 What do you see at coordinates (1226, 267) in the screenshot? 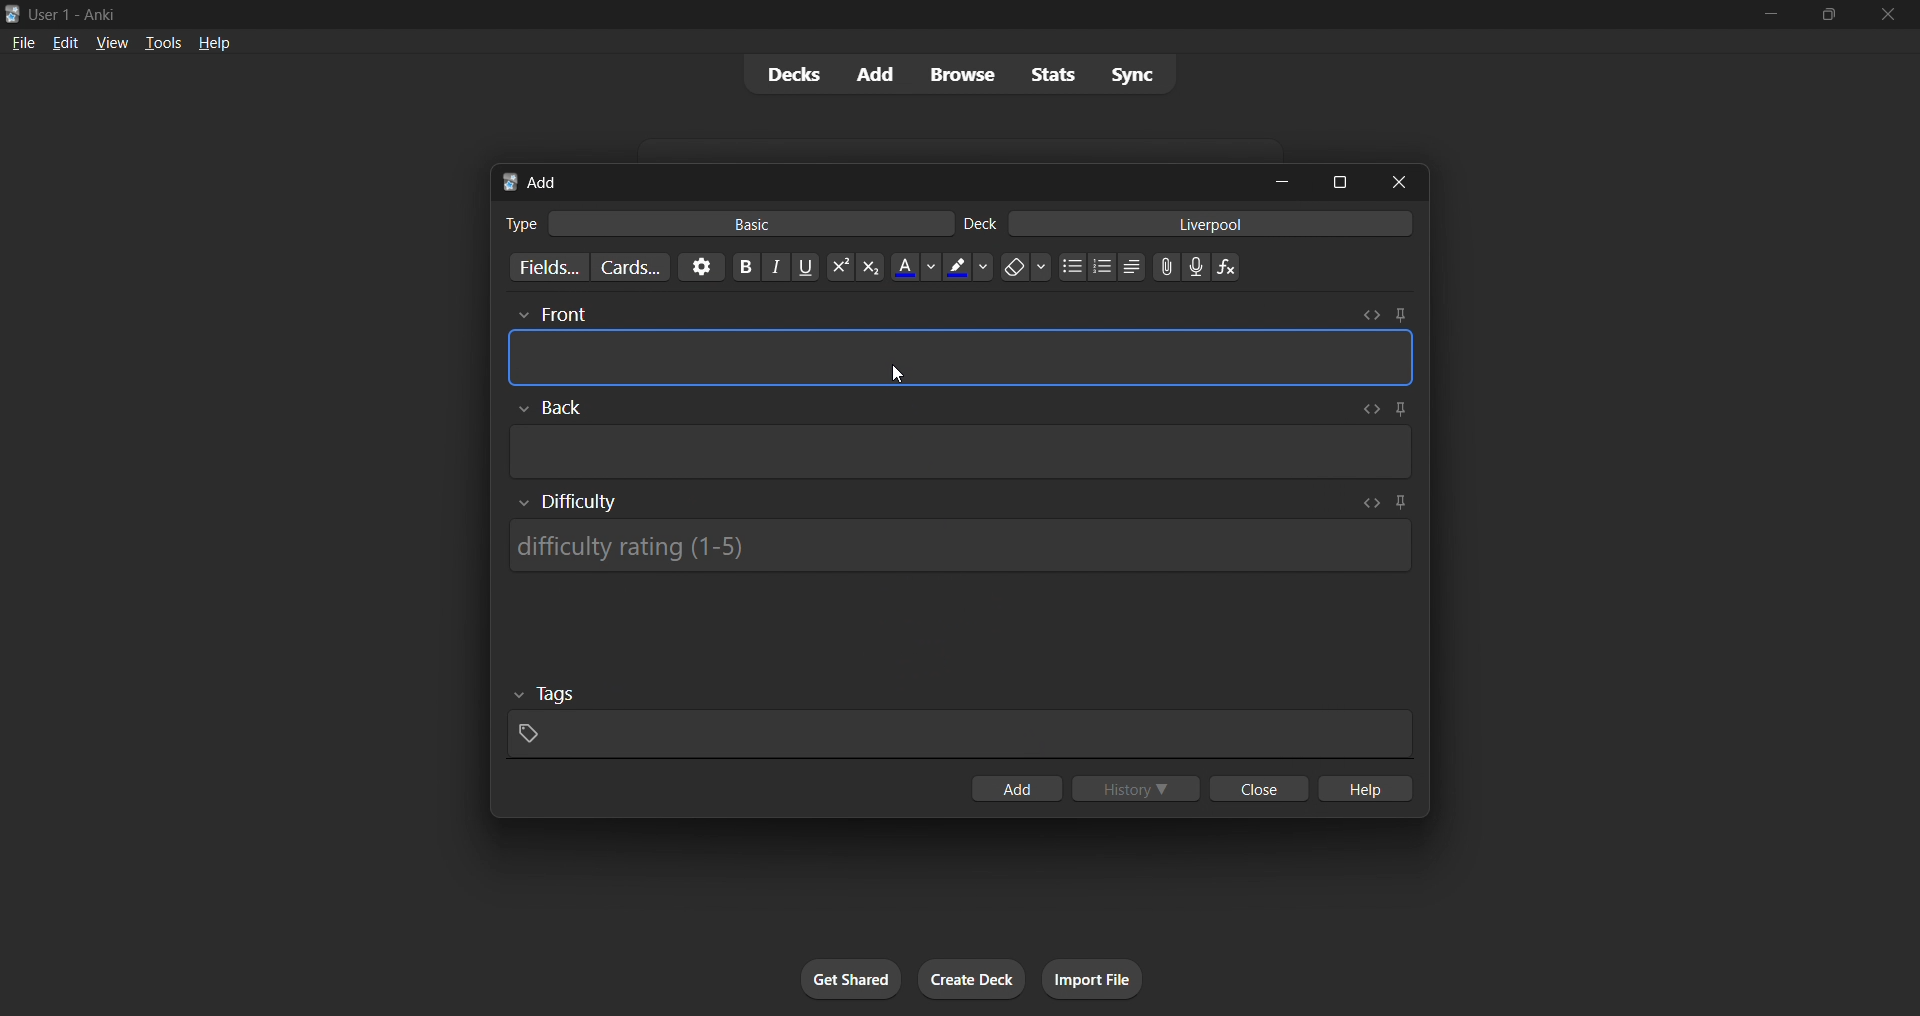
I see `Equation` at bounding box center [1226, 267].